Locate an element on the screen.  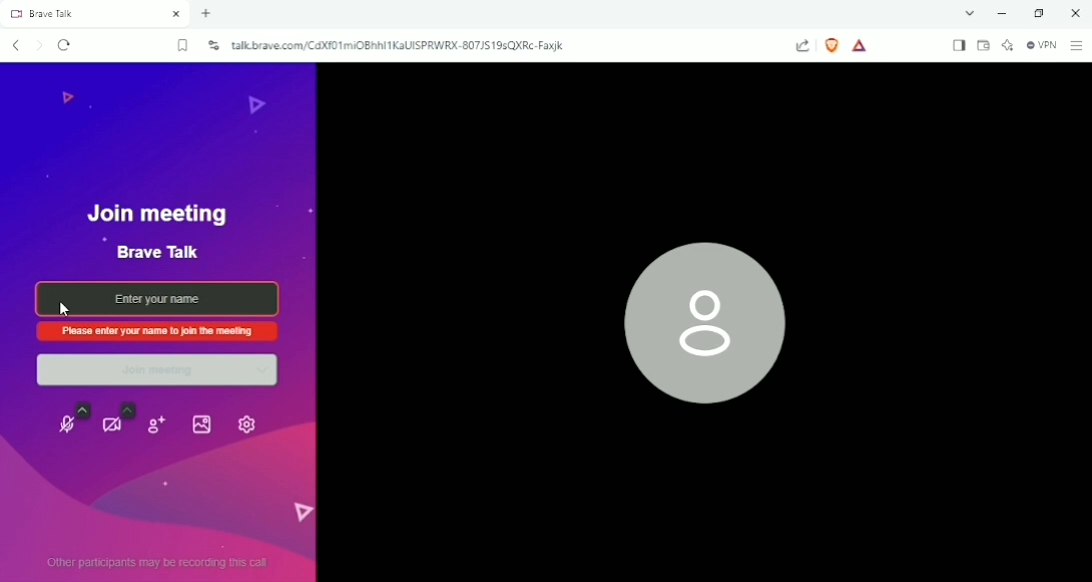
Invite people is located at coordinates (156, 425).